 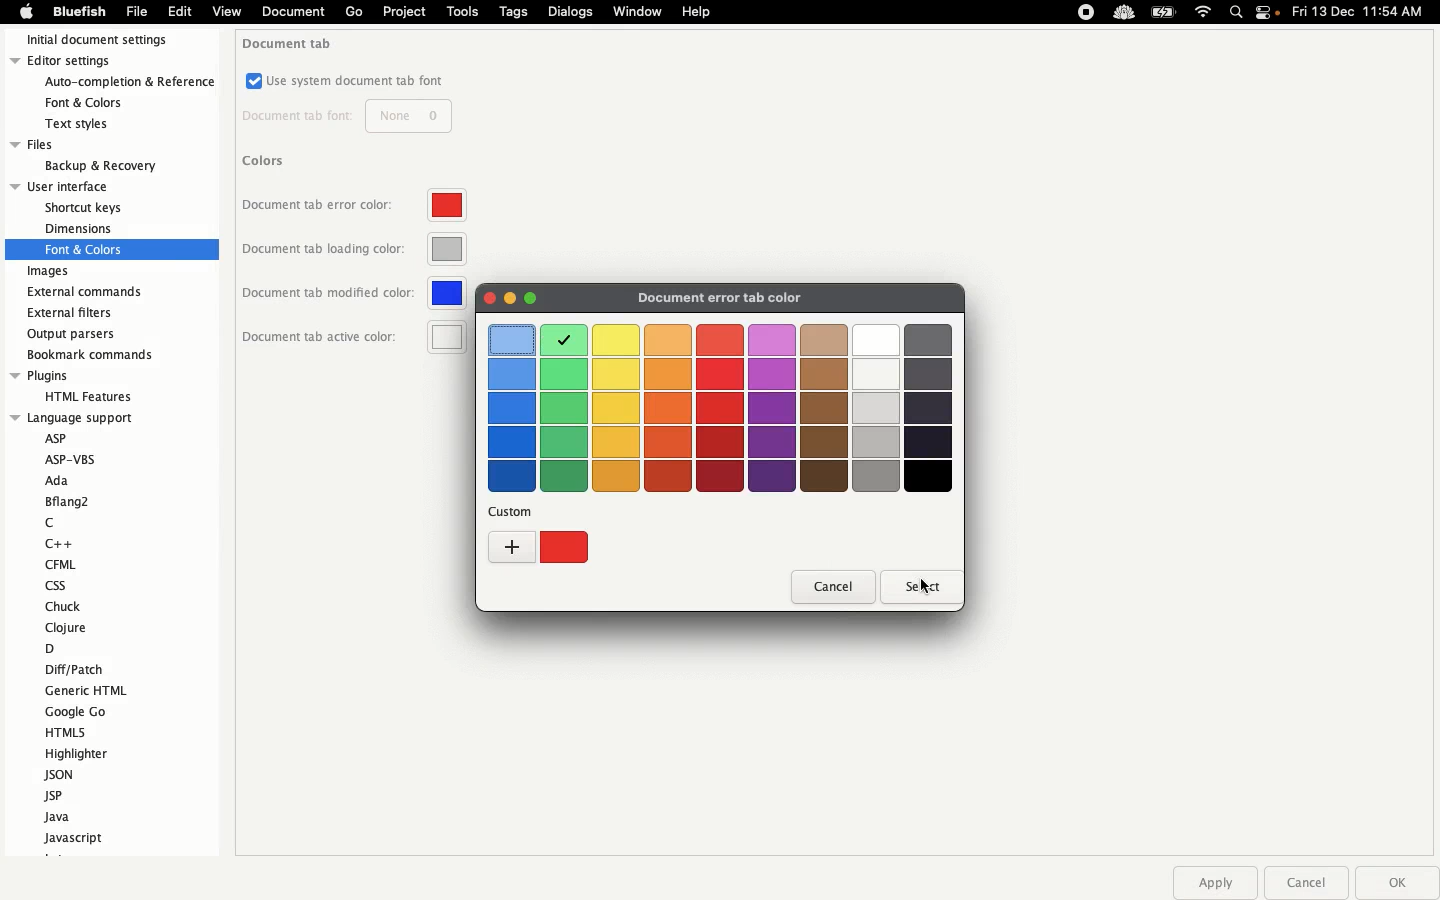 What do you see at coordinates (697, 11) in the screenshot?
I see `Help` at bounding box center [697, 11].